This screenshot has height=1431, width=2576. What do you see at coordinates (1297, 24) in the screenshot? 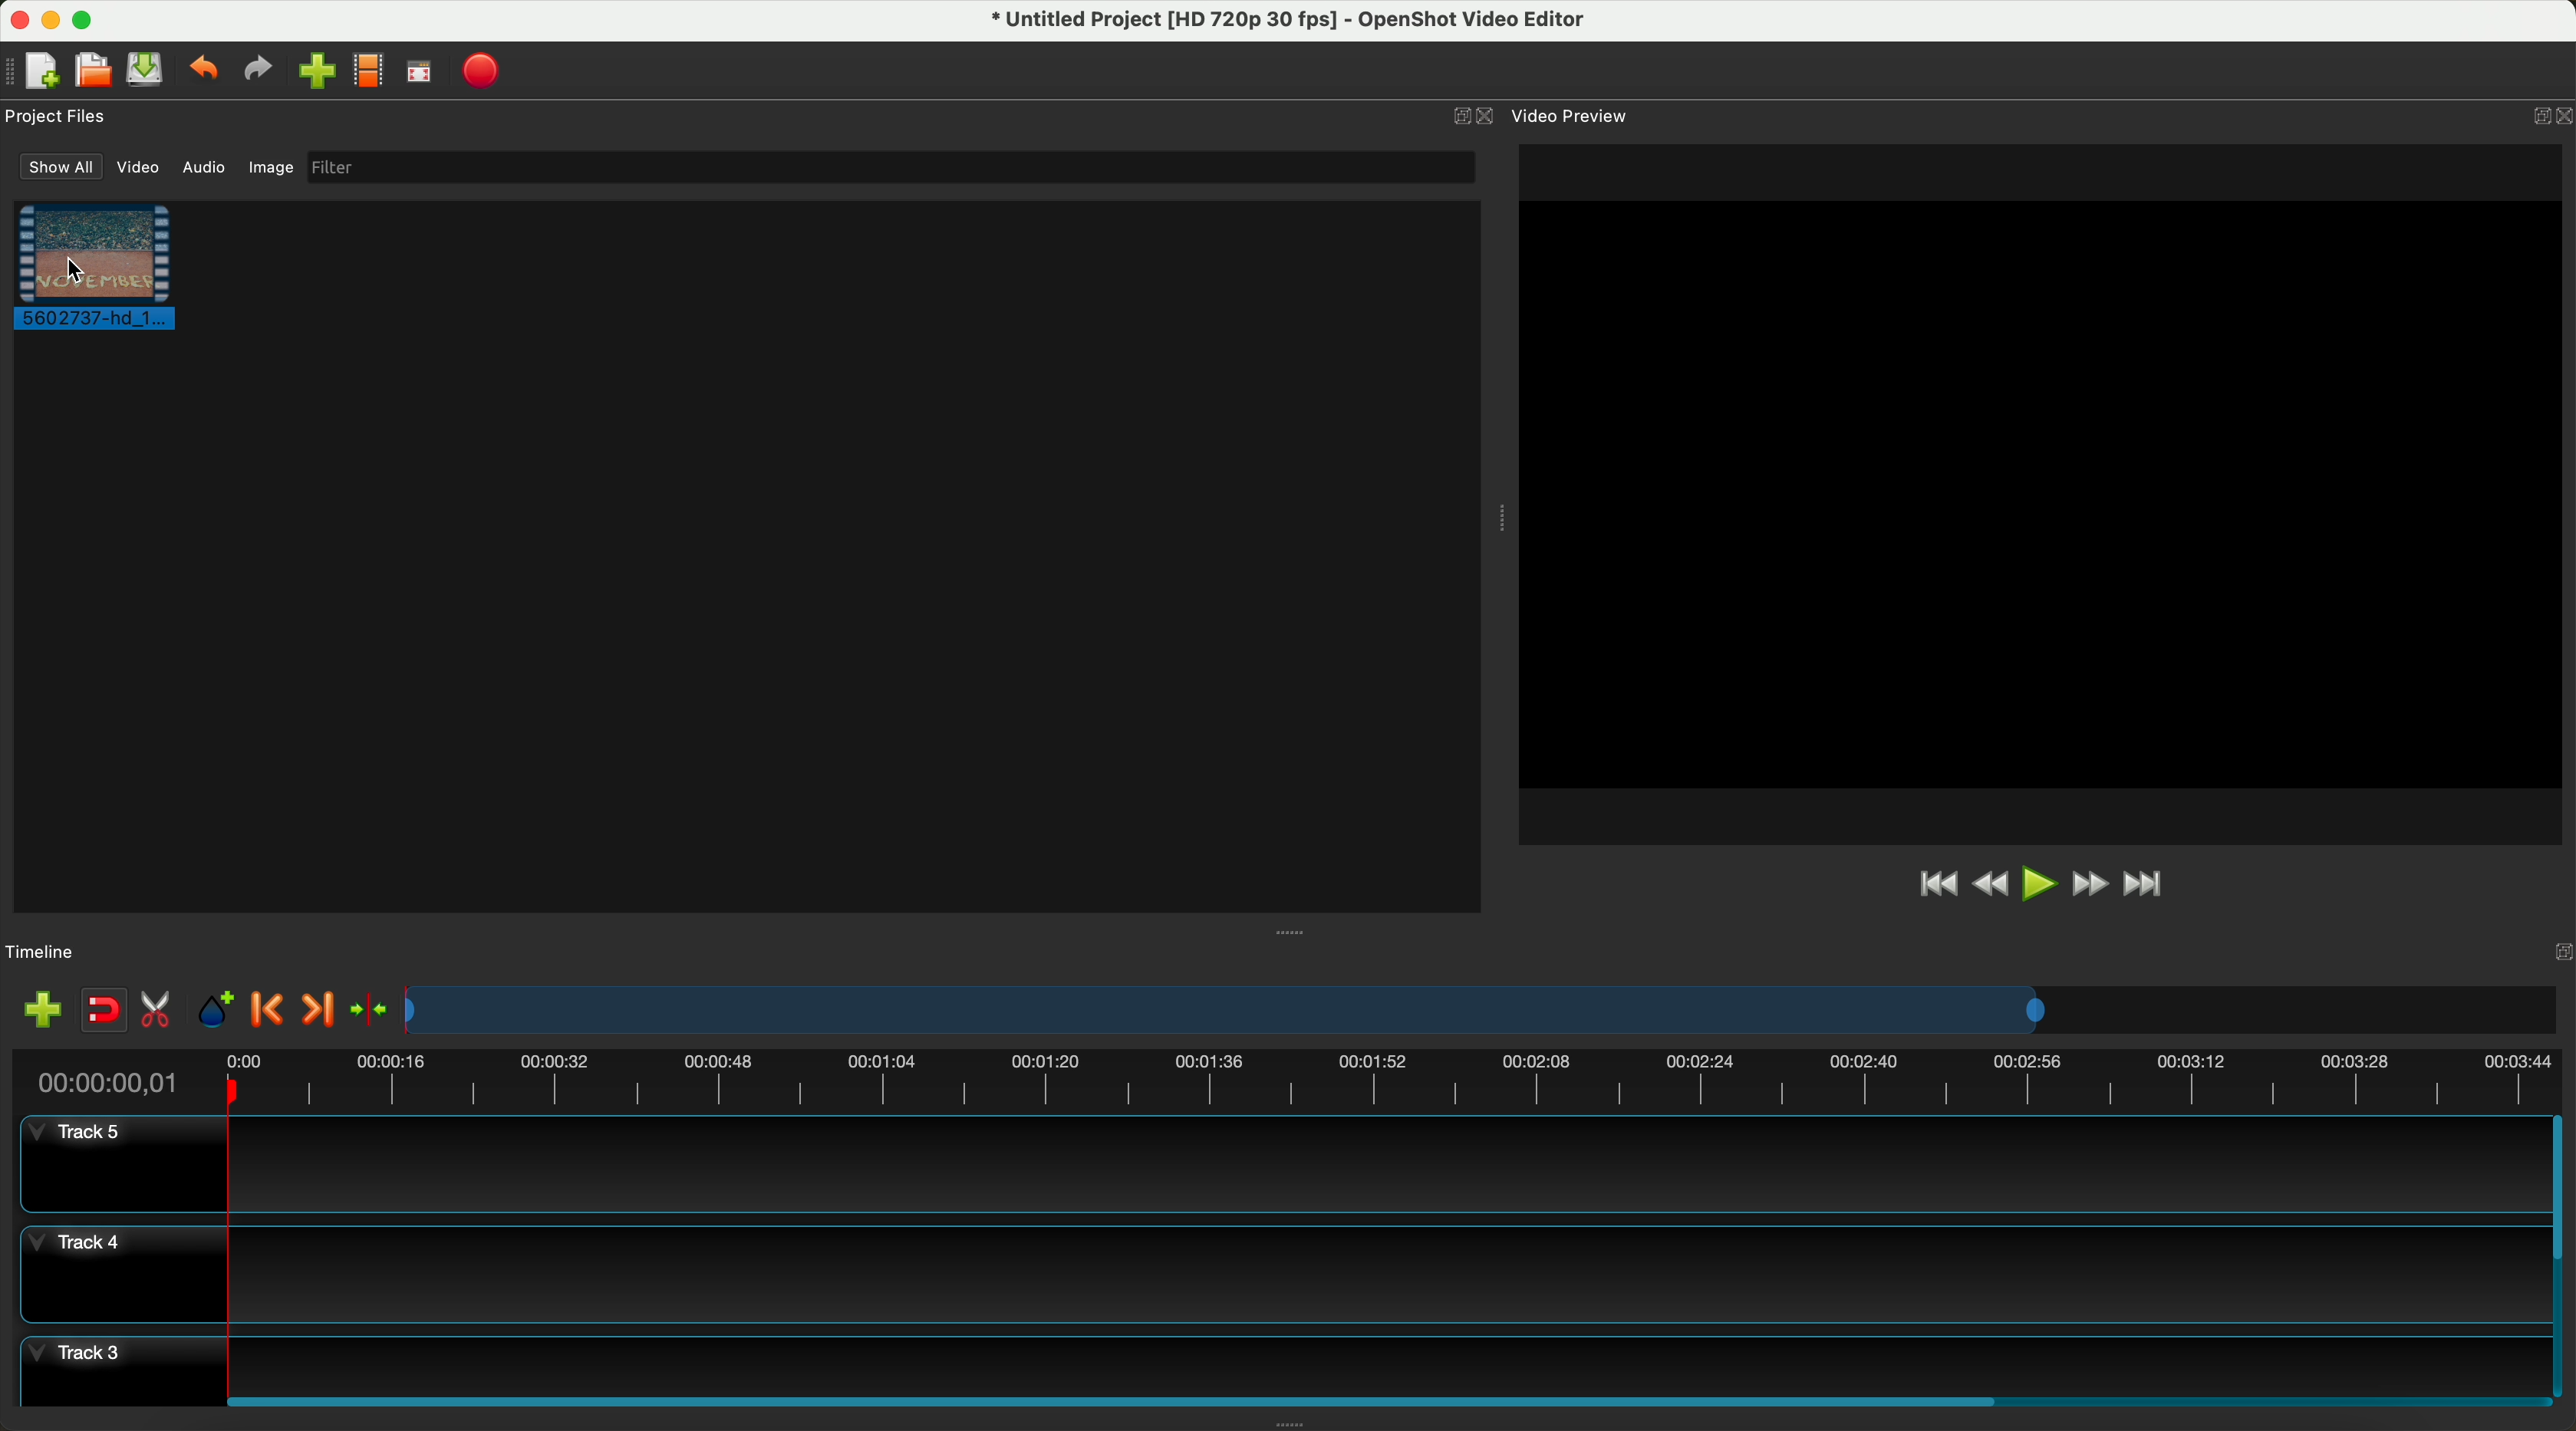
I see `file name` at bounding box center [1297, 24].